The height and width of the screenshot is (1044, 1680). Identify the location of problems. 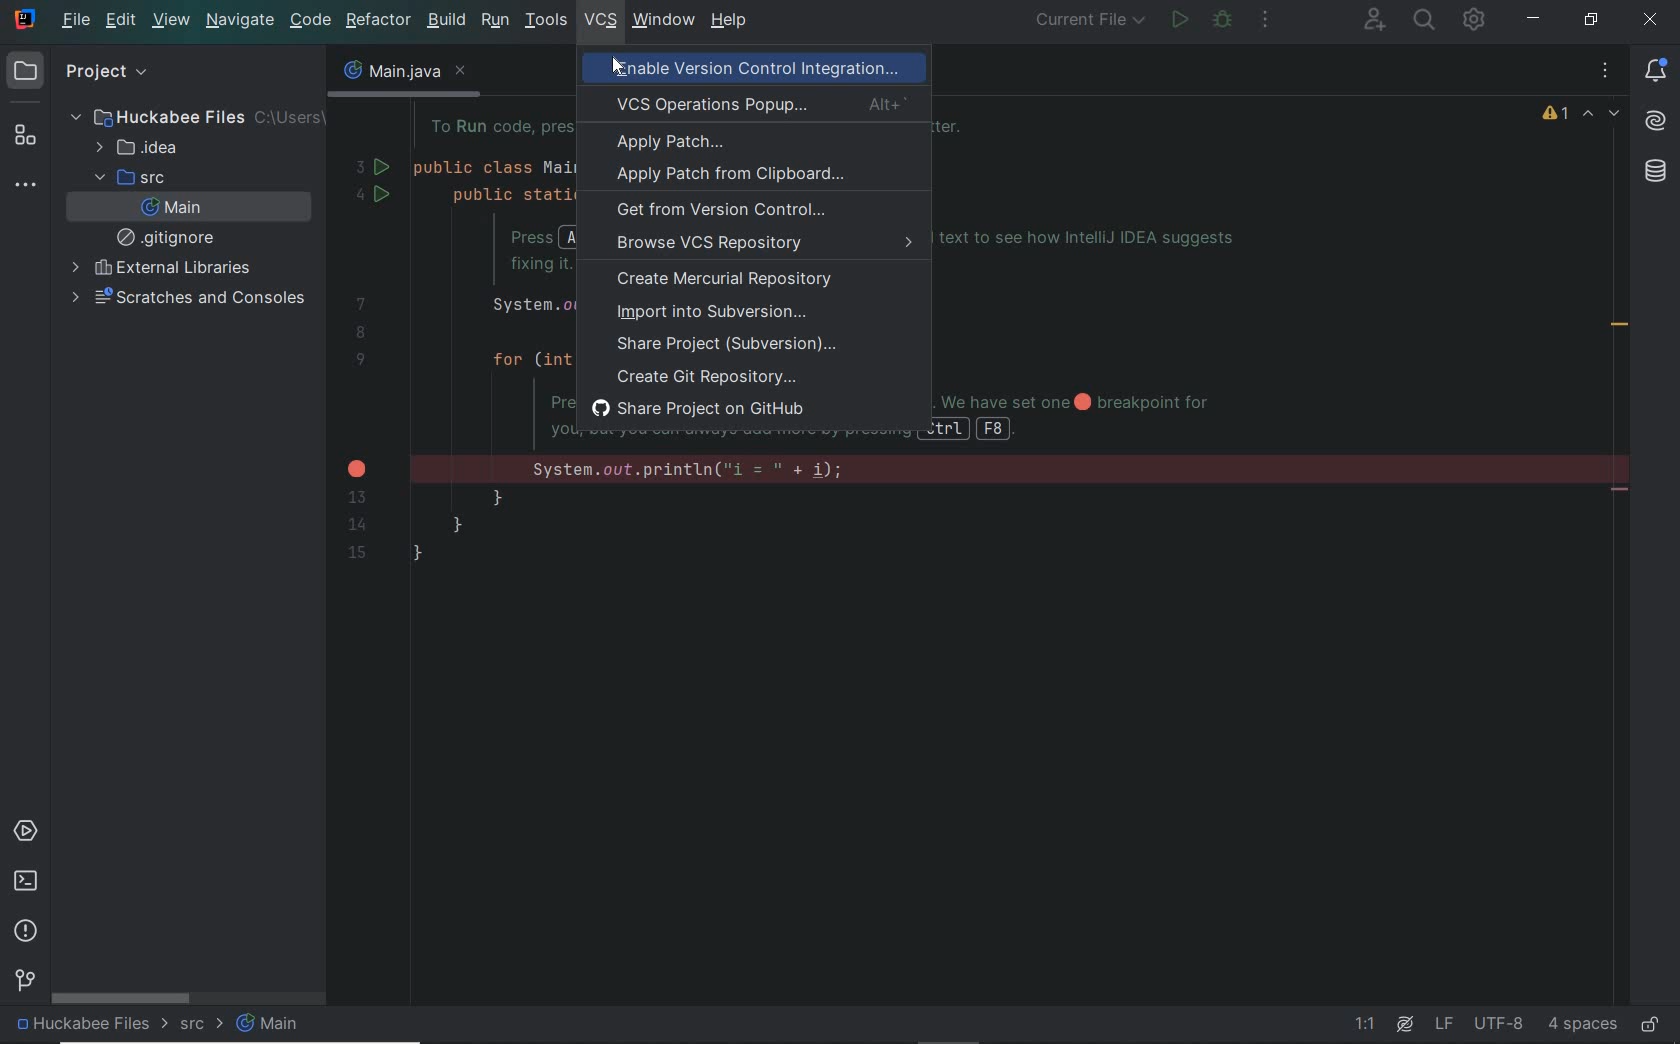
(26, 929).